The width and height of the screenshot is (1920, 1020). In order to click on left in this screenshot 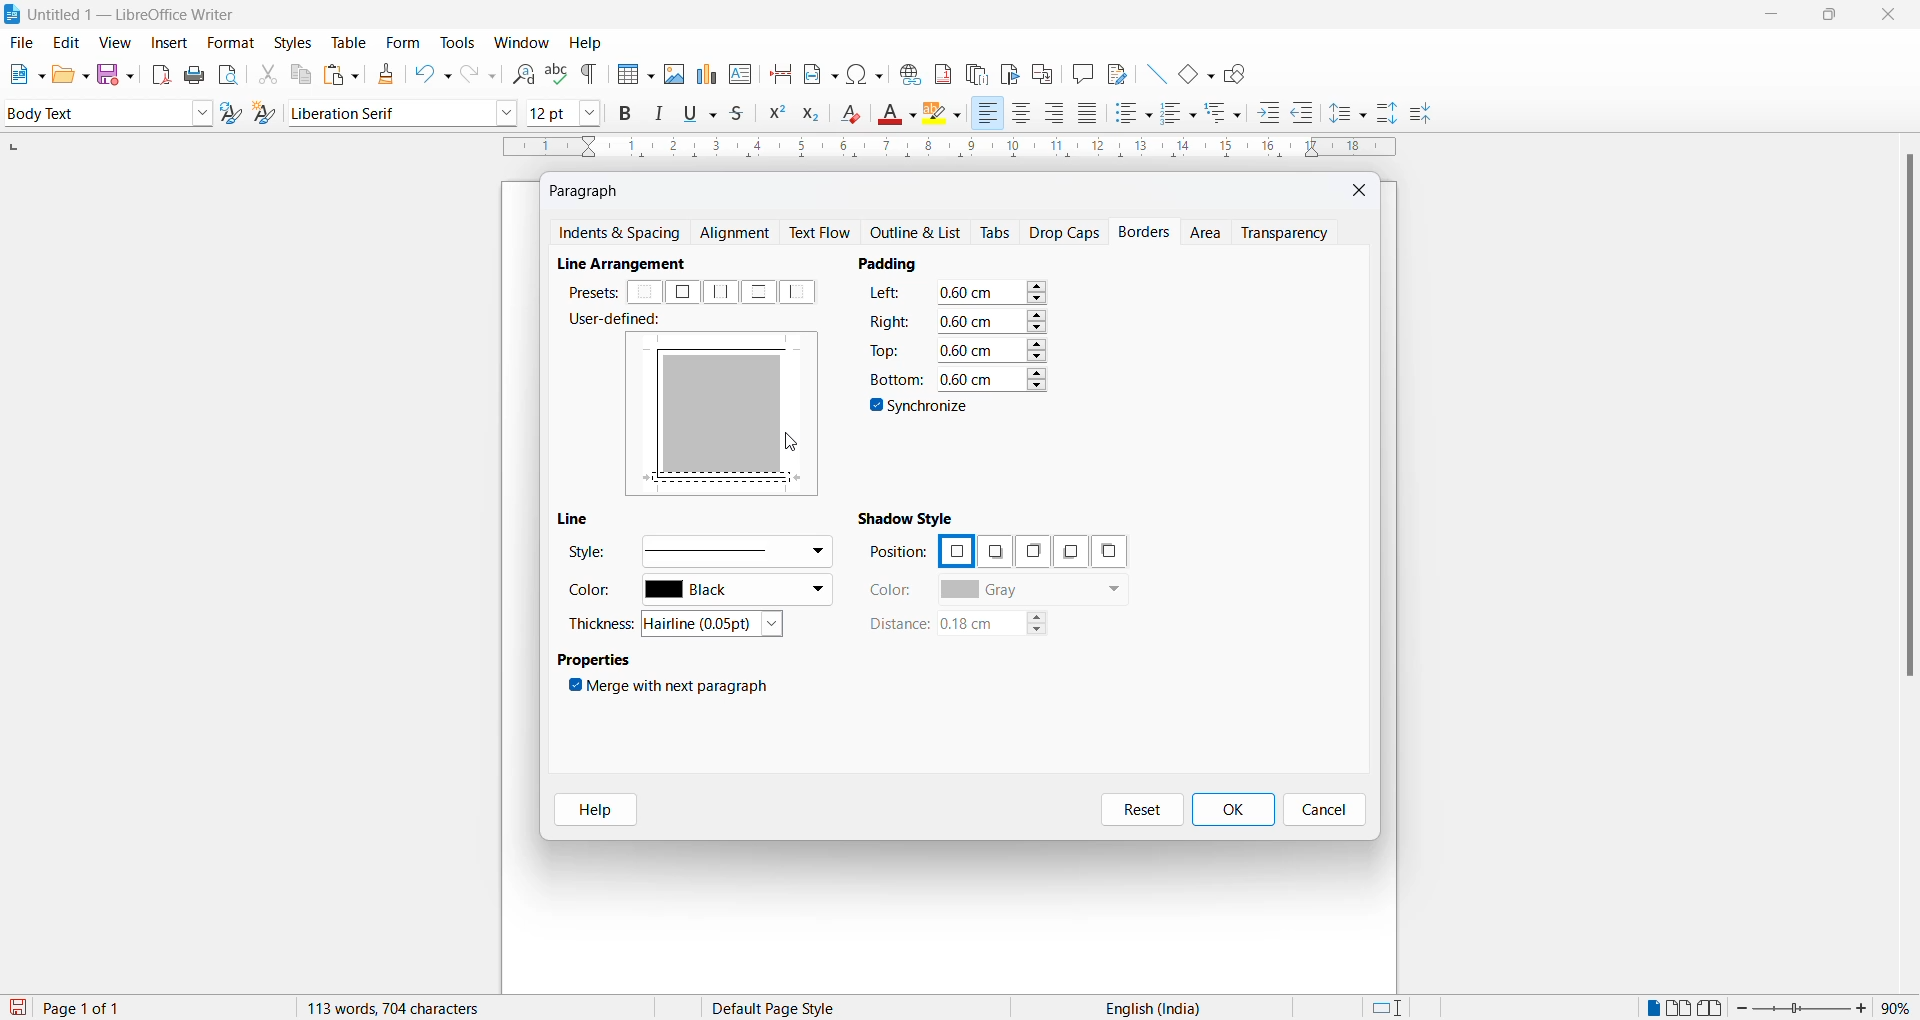, I will do `click(802, 292)`.